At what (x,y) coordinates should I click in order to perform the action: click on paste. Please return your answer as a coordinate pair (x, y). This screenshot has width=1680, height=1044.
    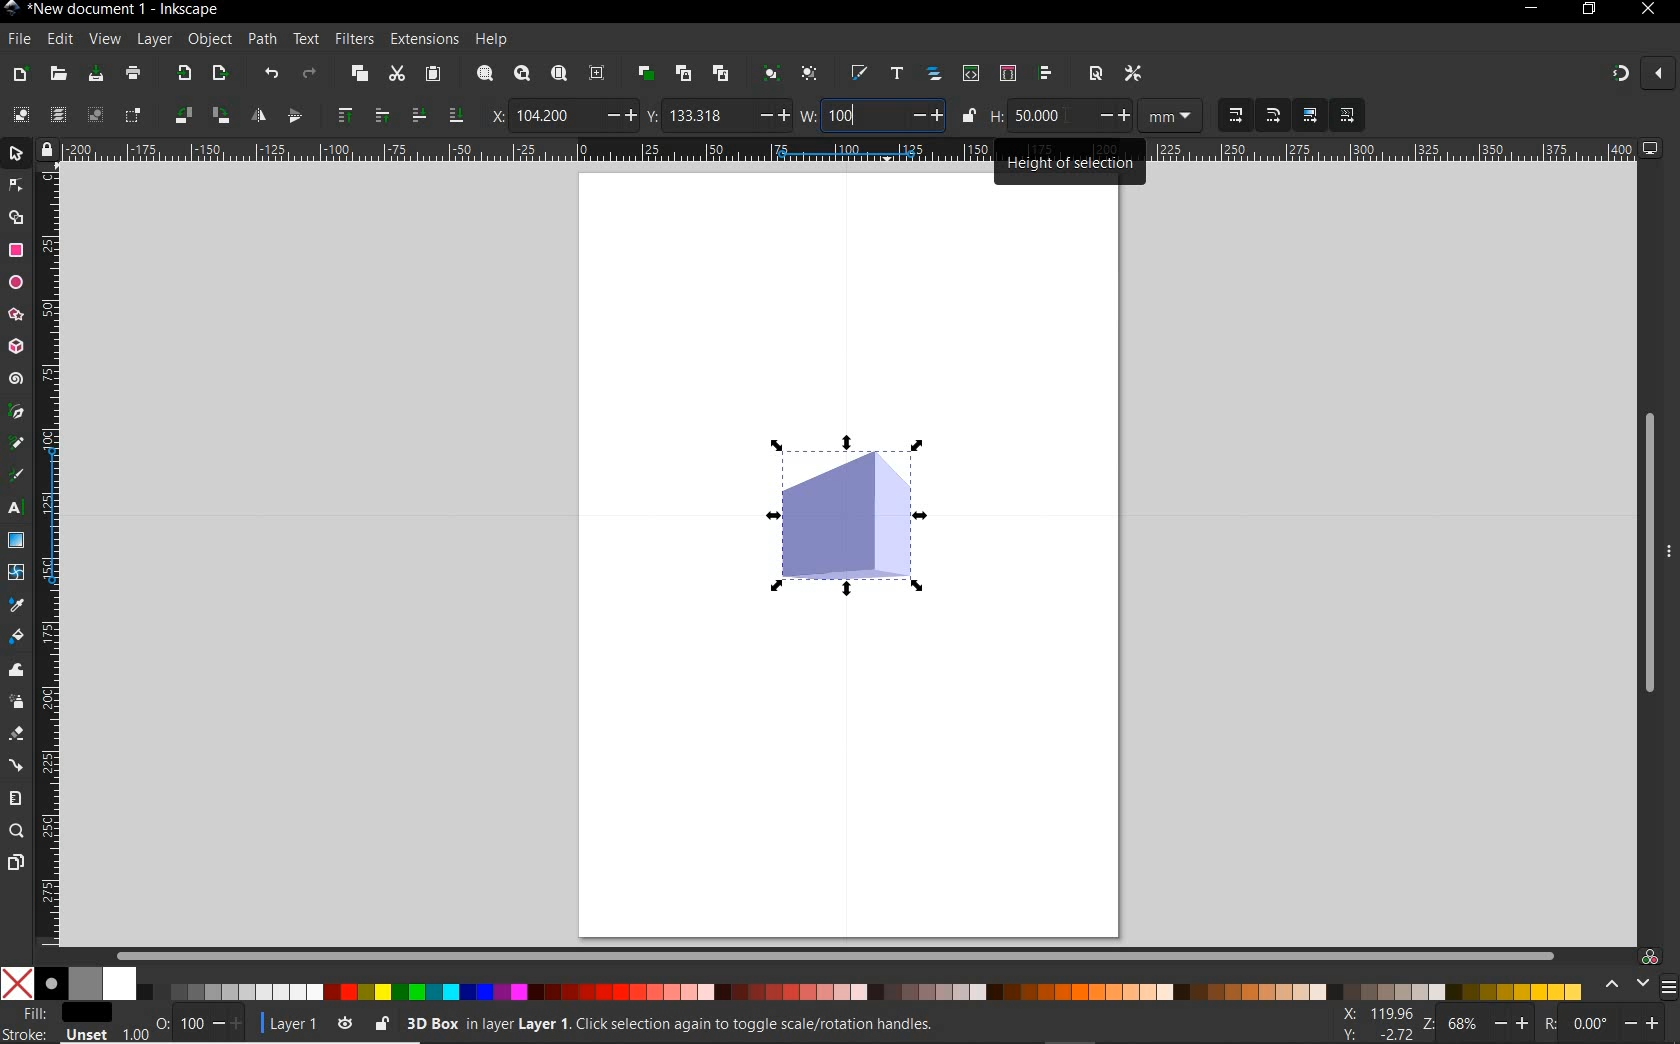
    Looking at the image, I should click on (433, 75).